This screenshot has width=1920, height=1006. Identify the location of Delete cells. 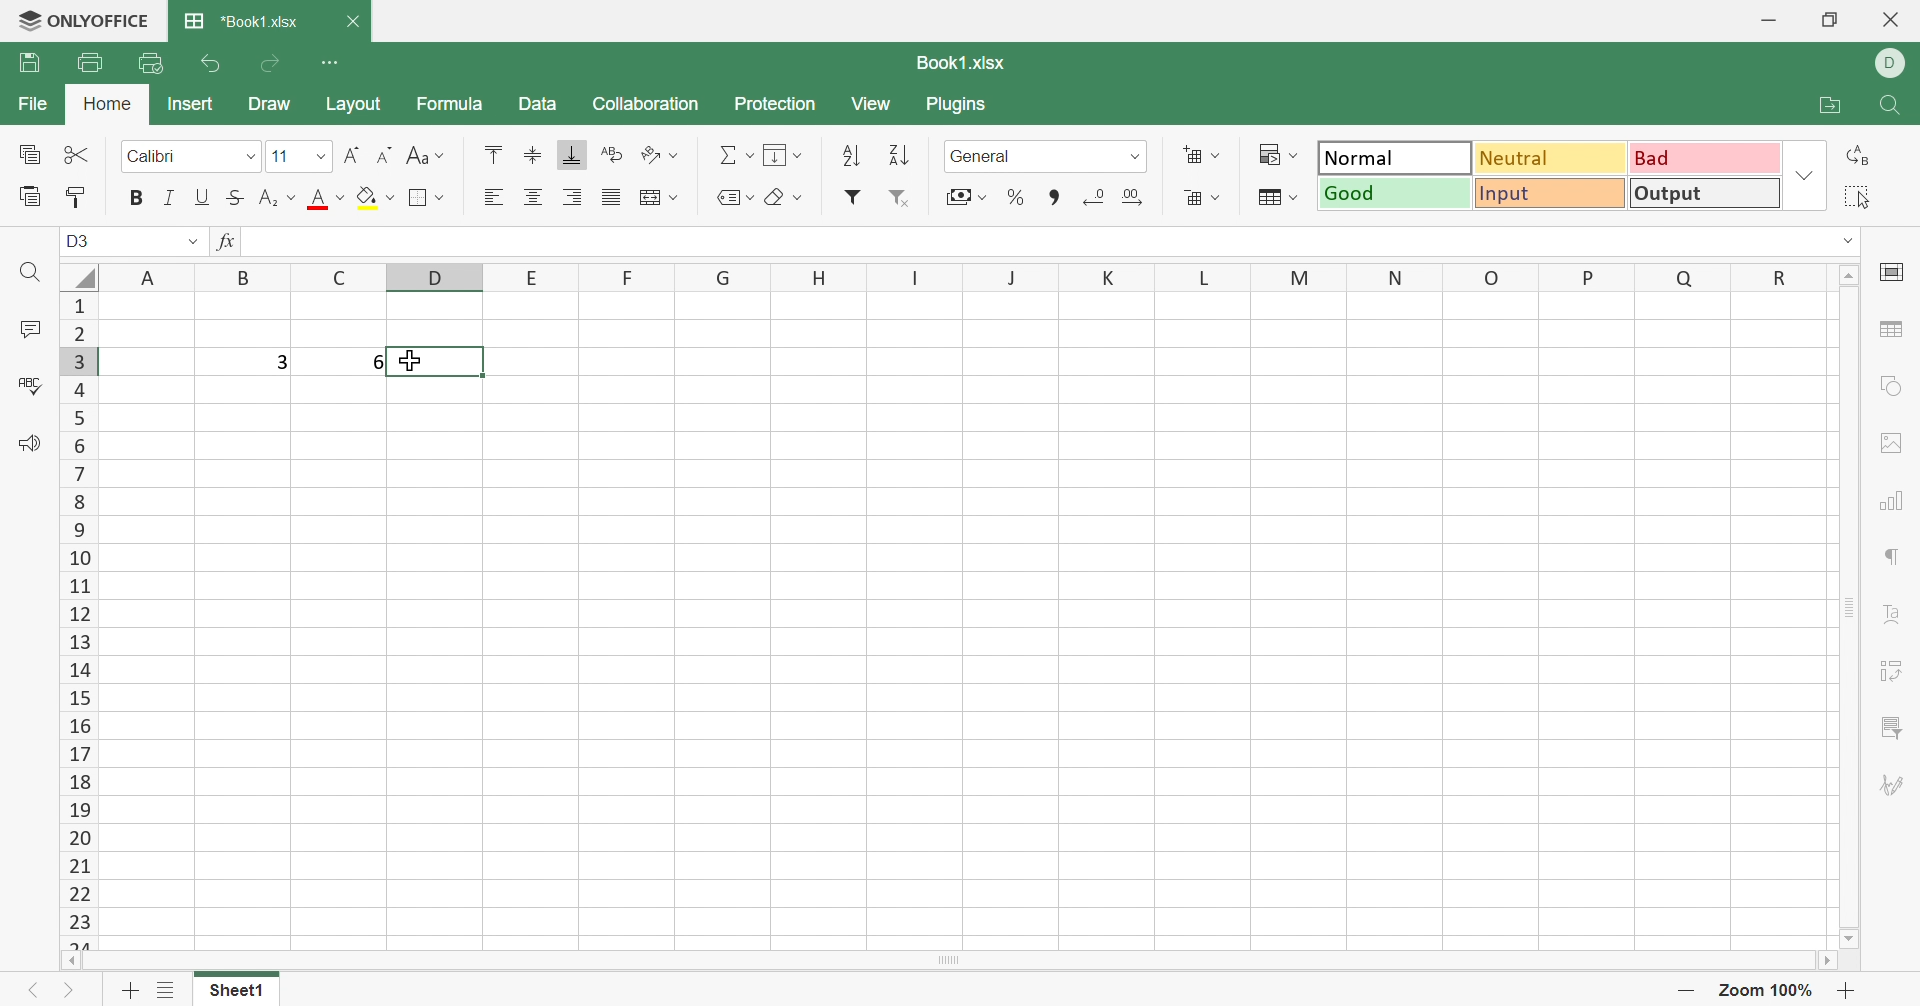
(1204, 198).